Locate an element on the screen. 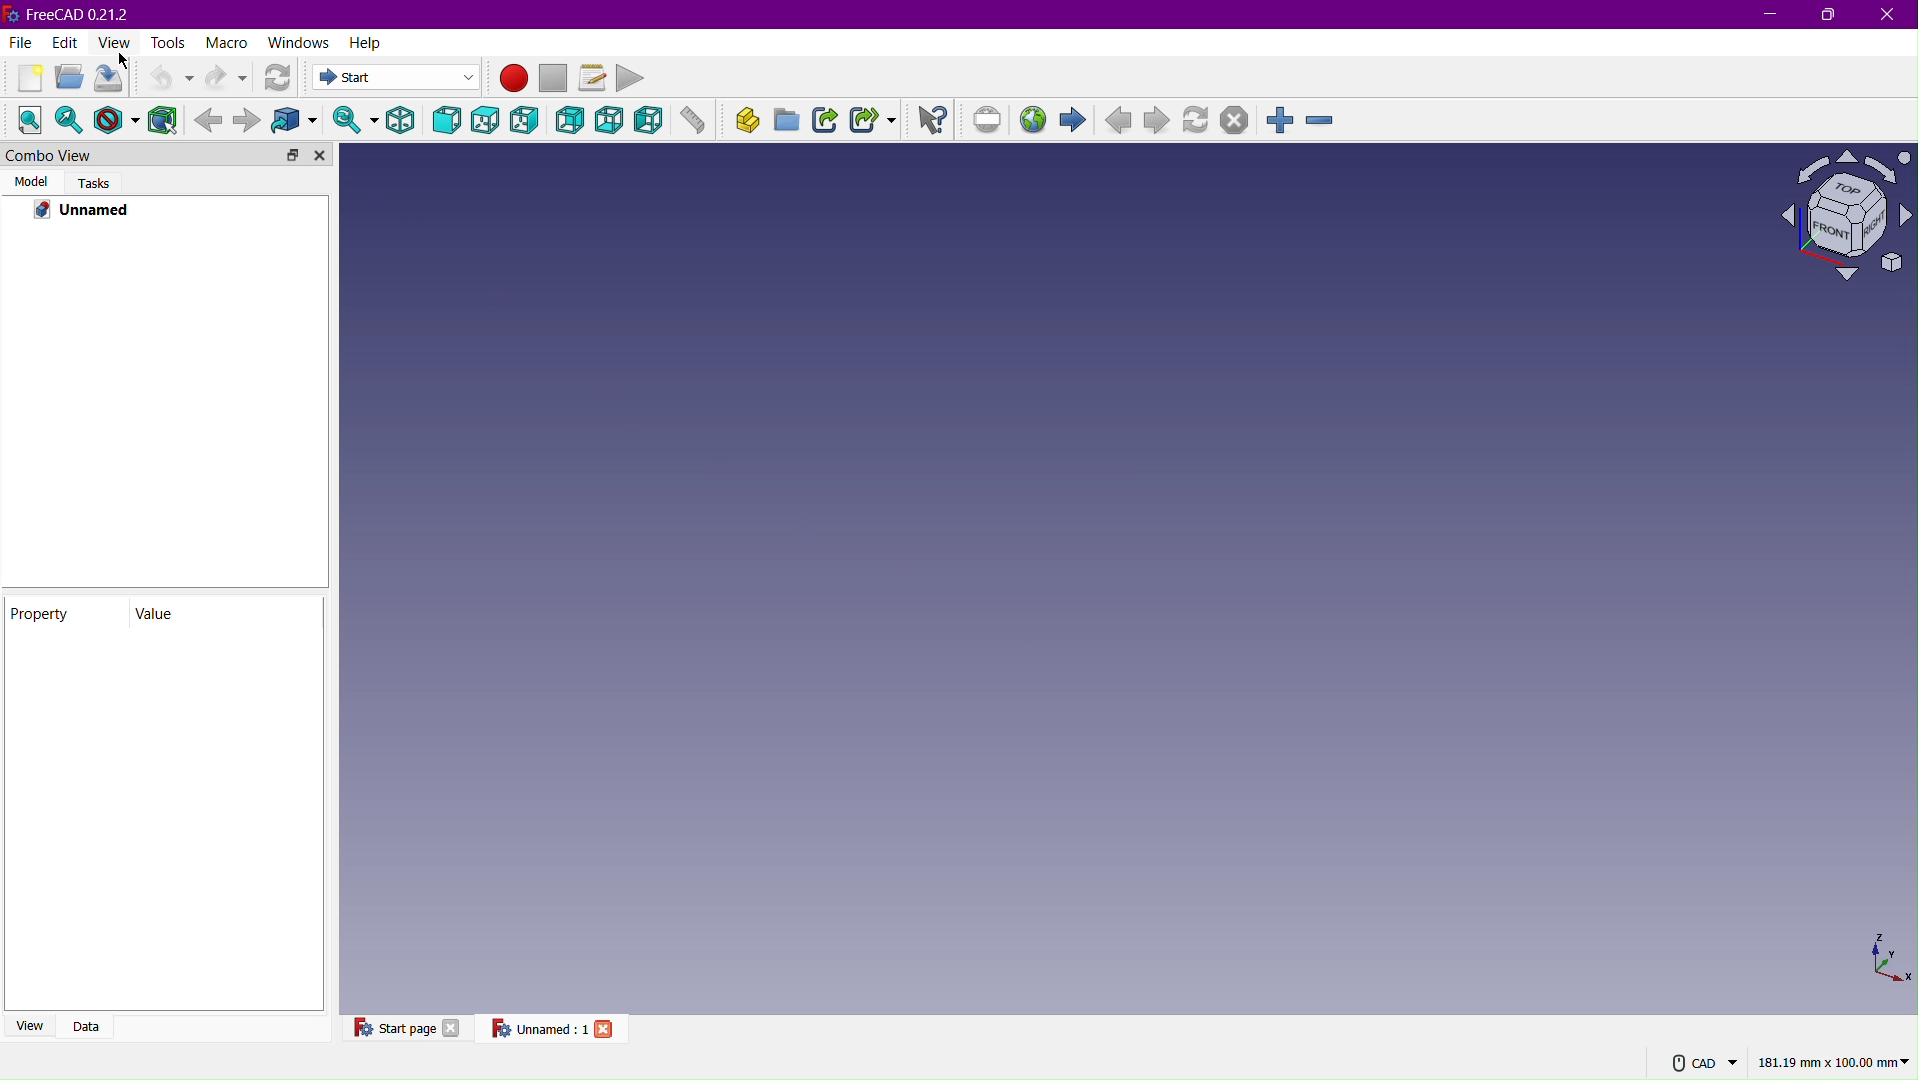 The height and width of the screenshot is (1080, 1918). Data is located at coordinates (93, 1022).